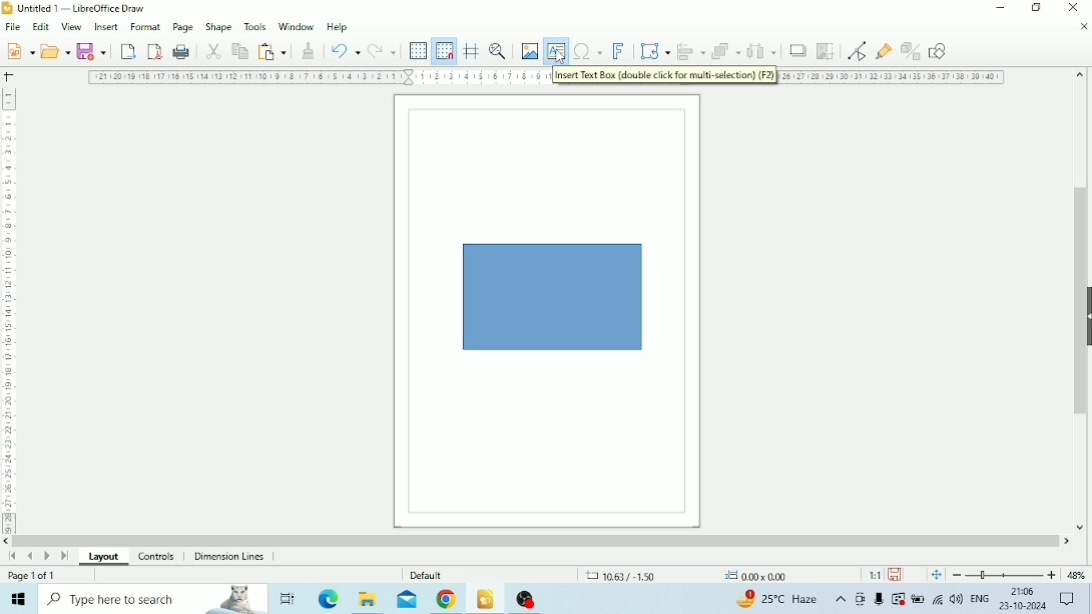 The image size is (1092, 614). What do you see at coordinates (826, 51) in the screenshot?
I see `Crop Image` at bounding box center [826, 51].